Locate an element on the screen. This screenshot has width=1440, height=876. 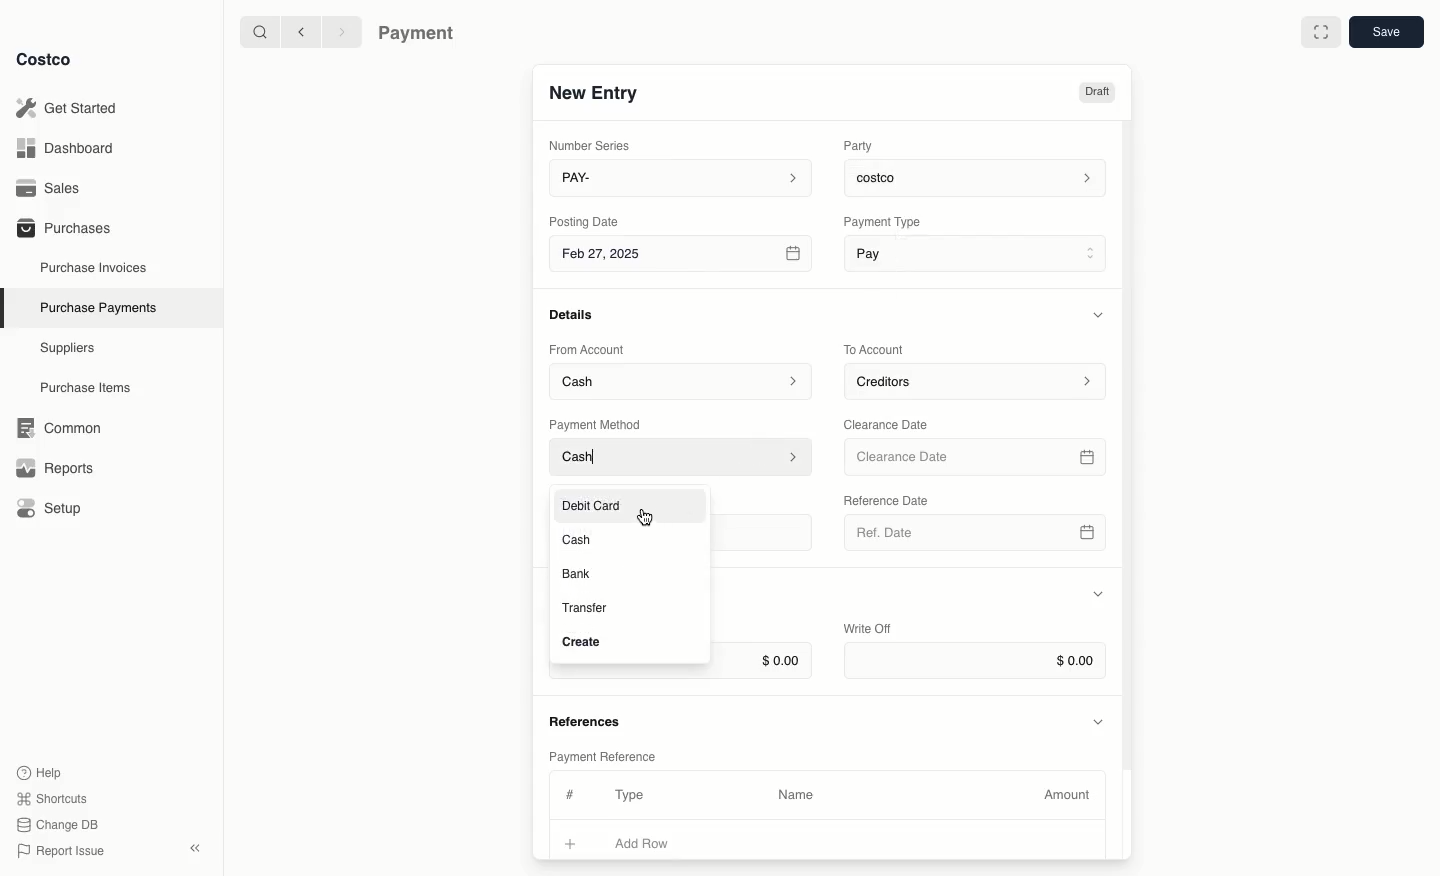
Name is located at coordinates (796, 795).